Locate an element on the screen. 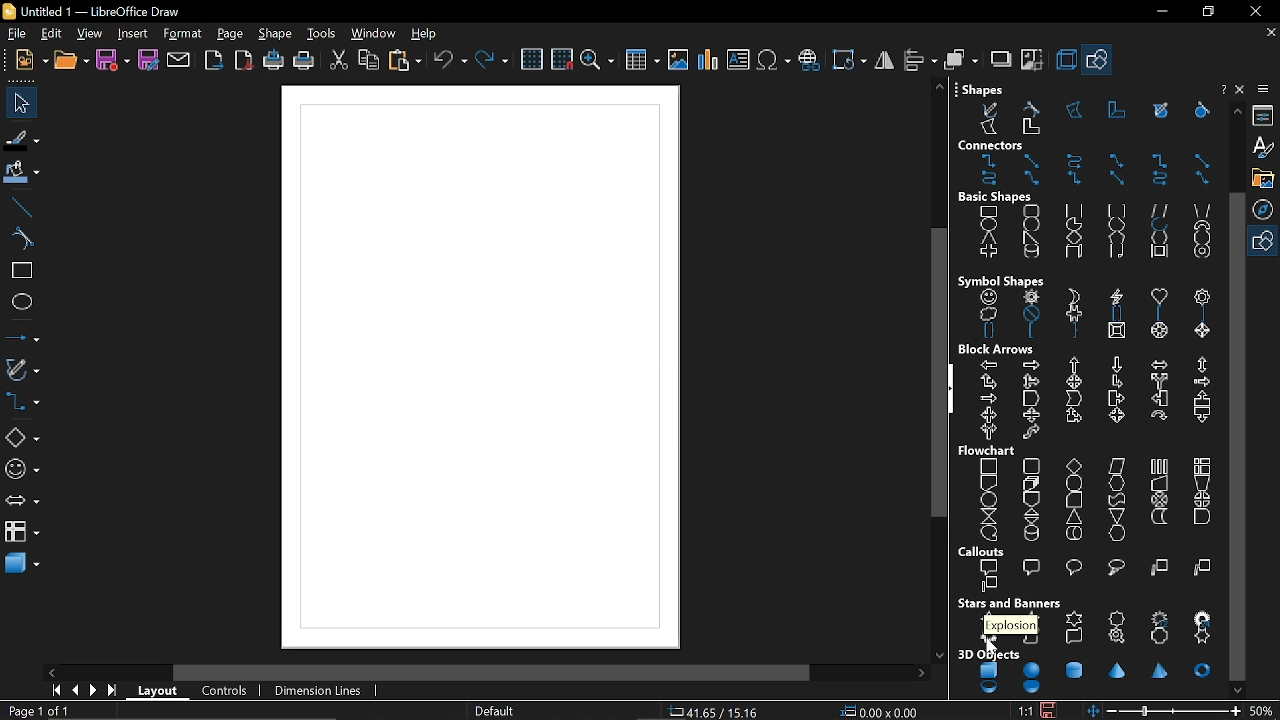 Image resolution: width=1280 pixels, height=720 pixels. export as pdf is located at coordinates (245, 60).